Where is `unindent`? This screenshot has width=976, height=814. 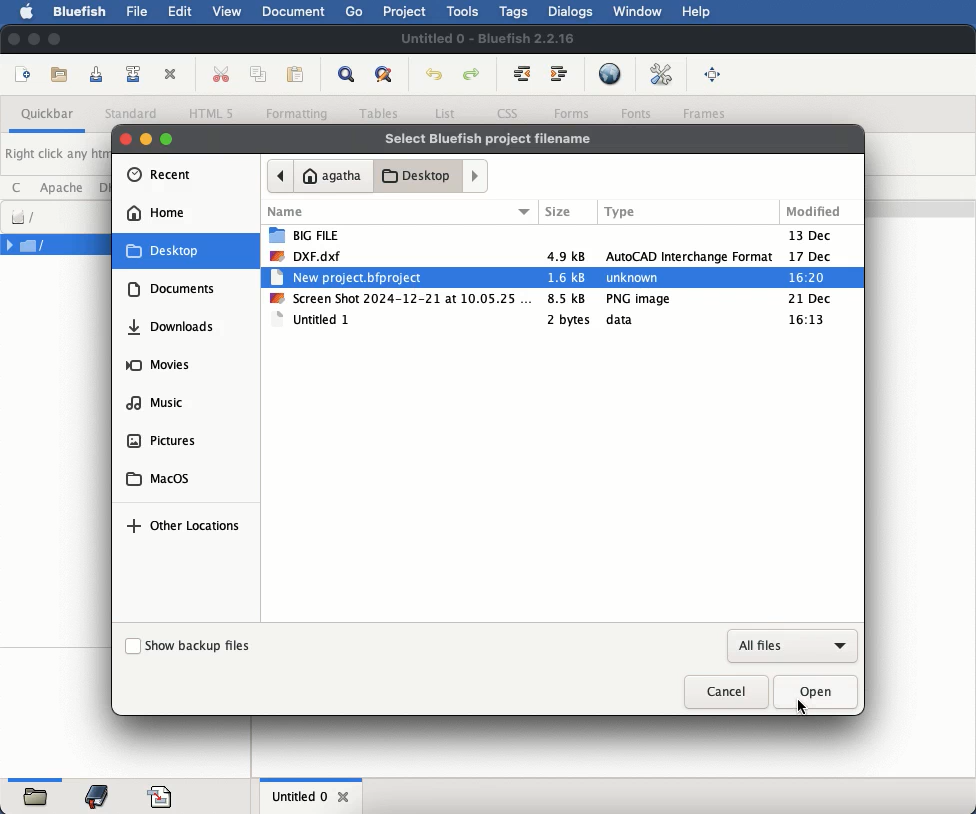
unindent is located at coordinates (523, 73).